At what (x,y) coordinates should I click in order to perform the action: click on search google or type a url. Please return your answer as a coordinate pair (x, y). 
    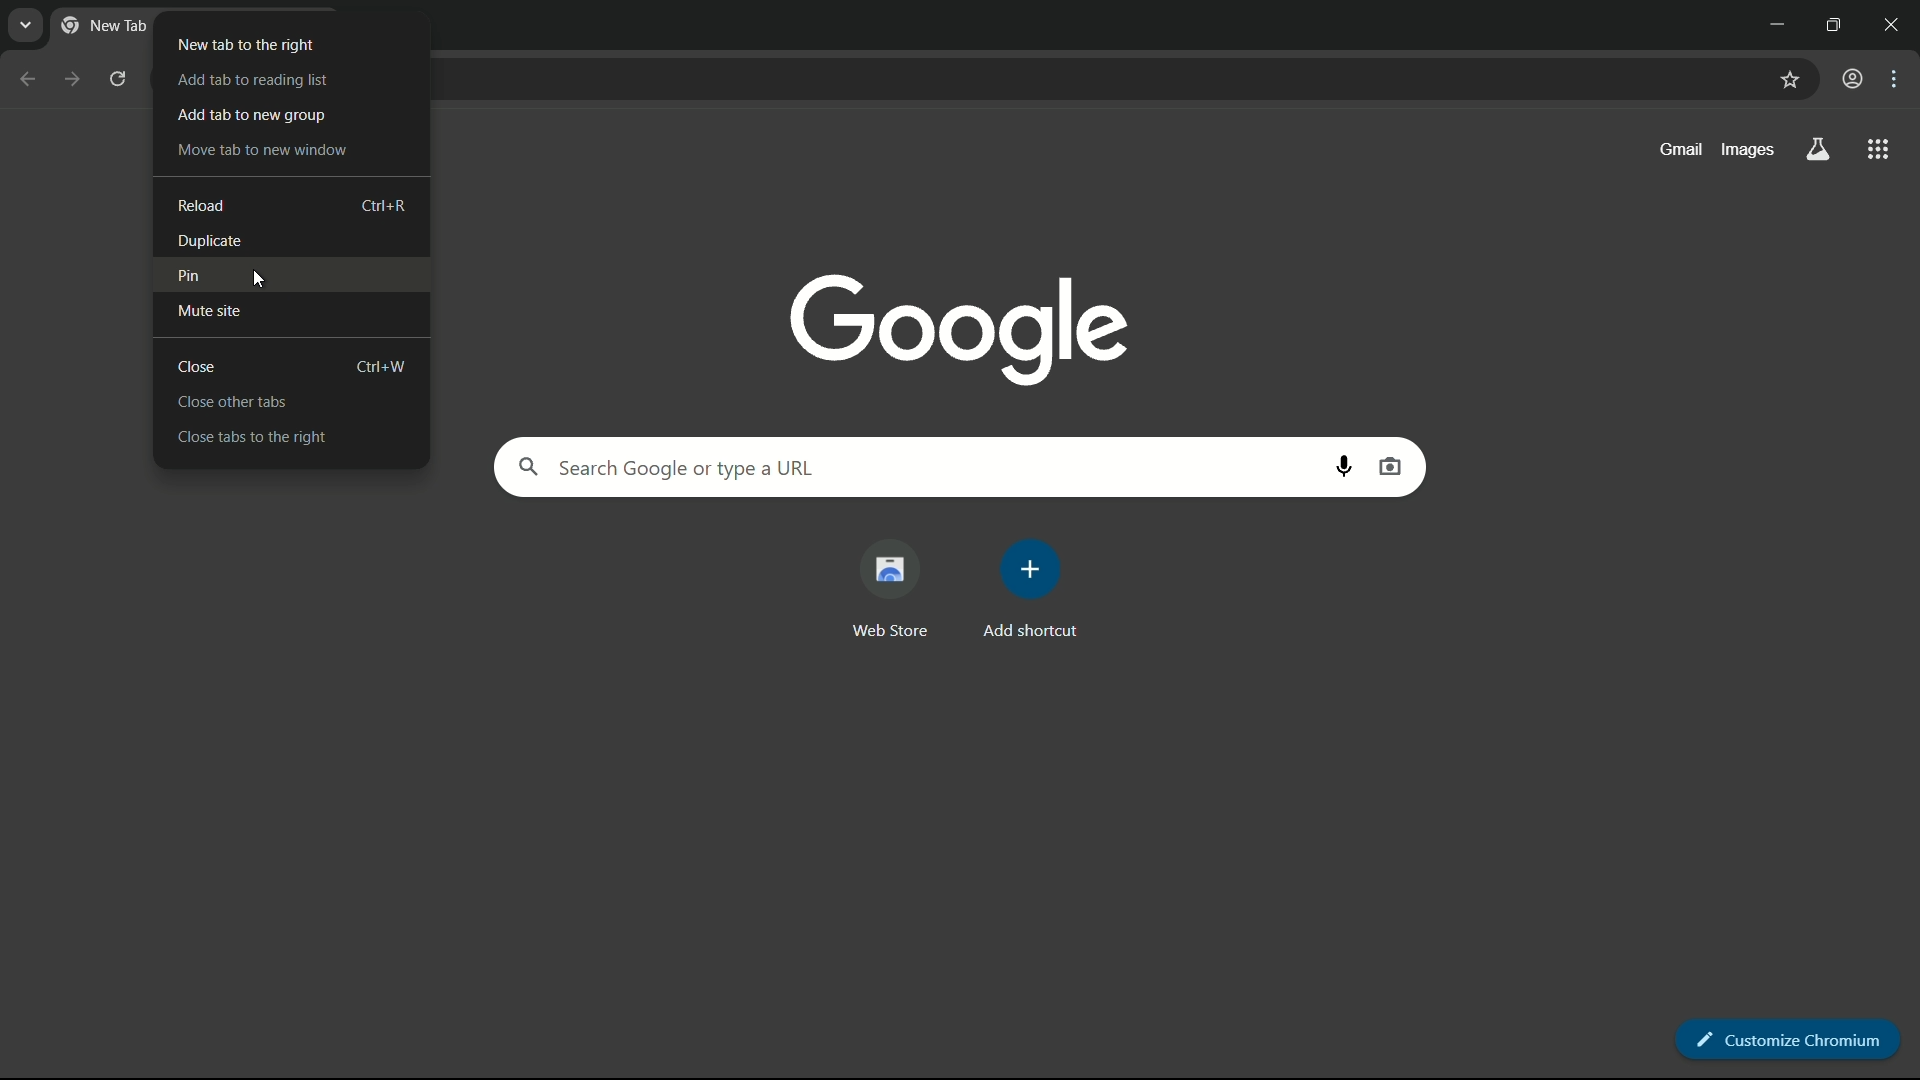
    Looking at the image, I should click on (909, 467).